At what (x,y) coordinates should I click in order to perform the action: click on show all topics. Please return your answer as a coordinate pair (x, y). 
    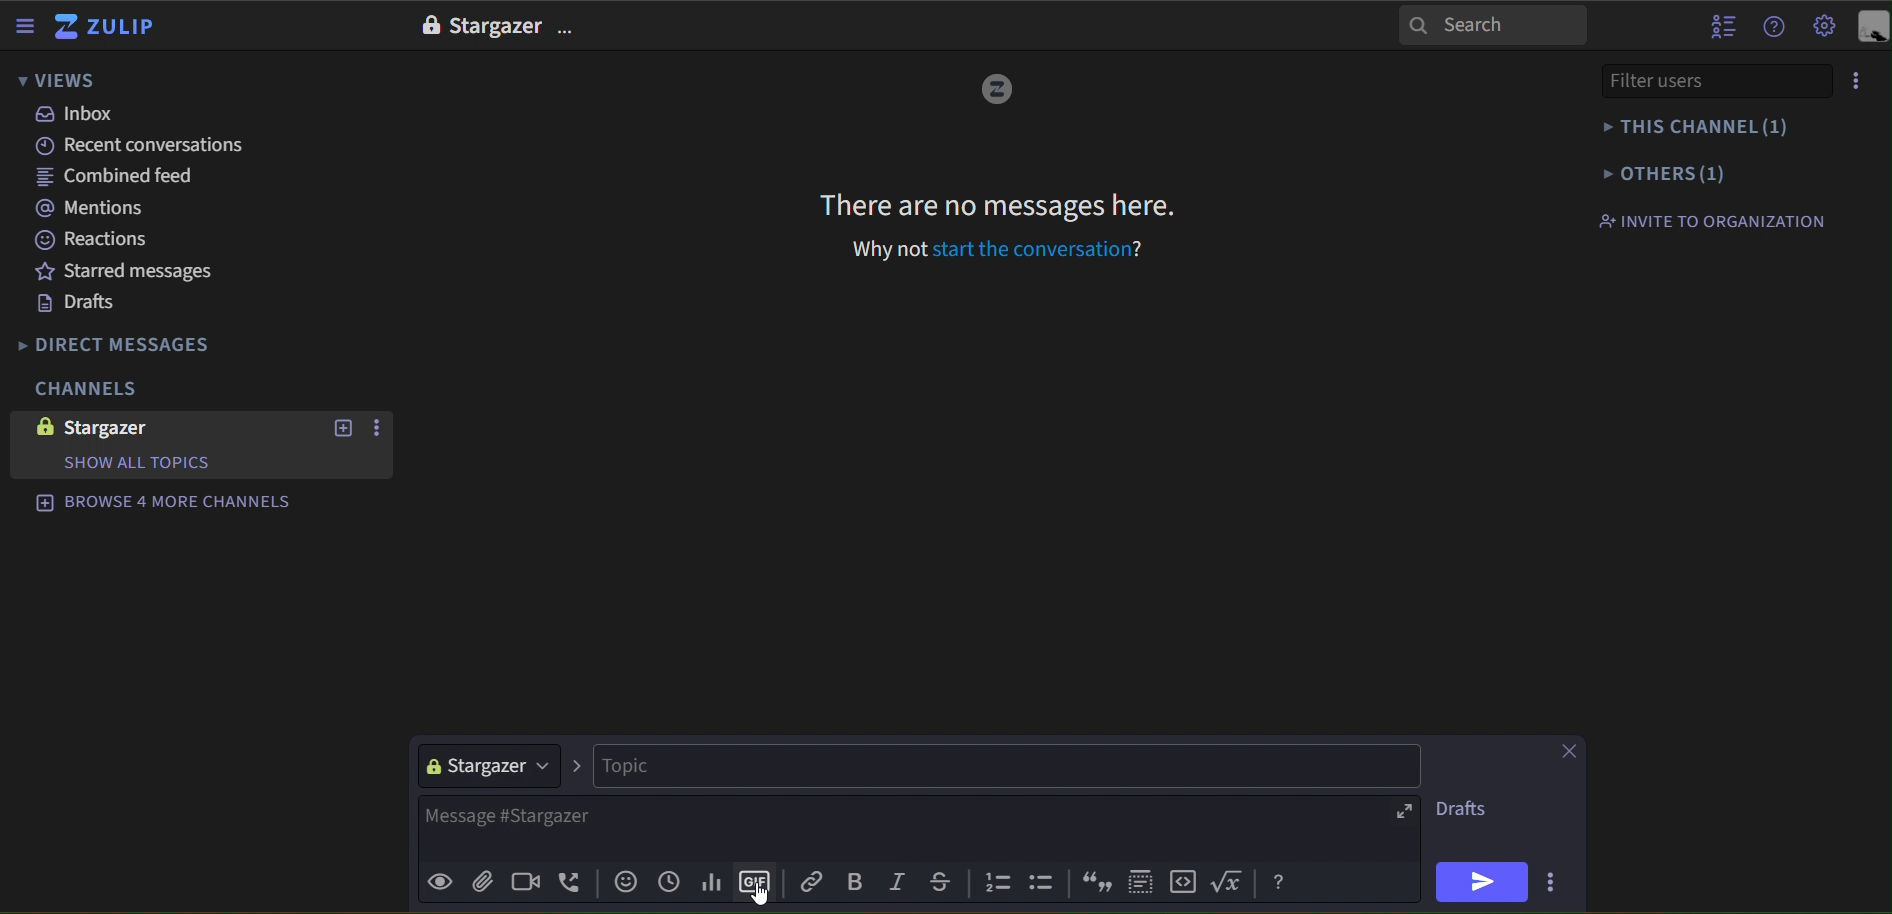
    Looking at the image, I should click on (135, 463).